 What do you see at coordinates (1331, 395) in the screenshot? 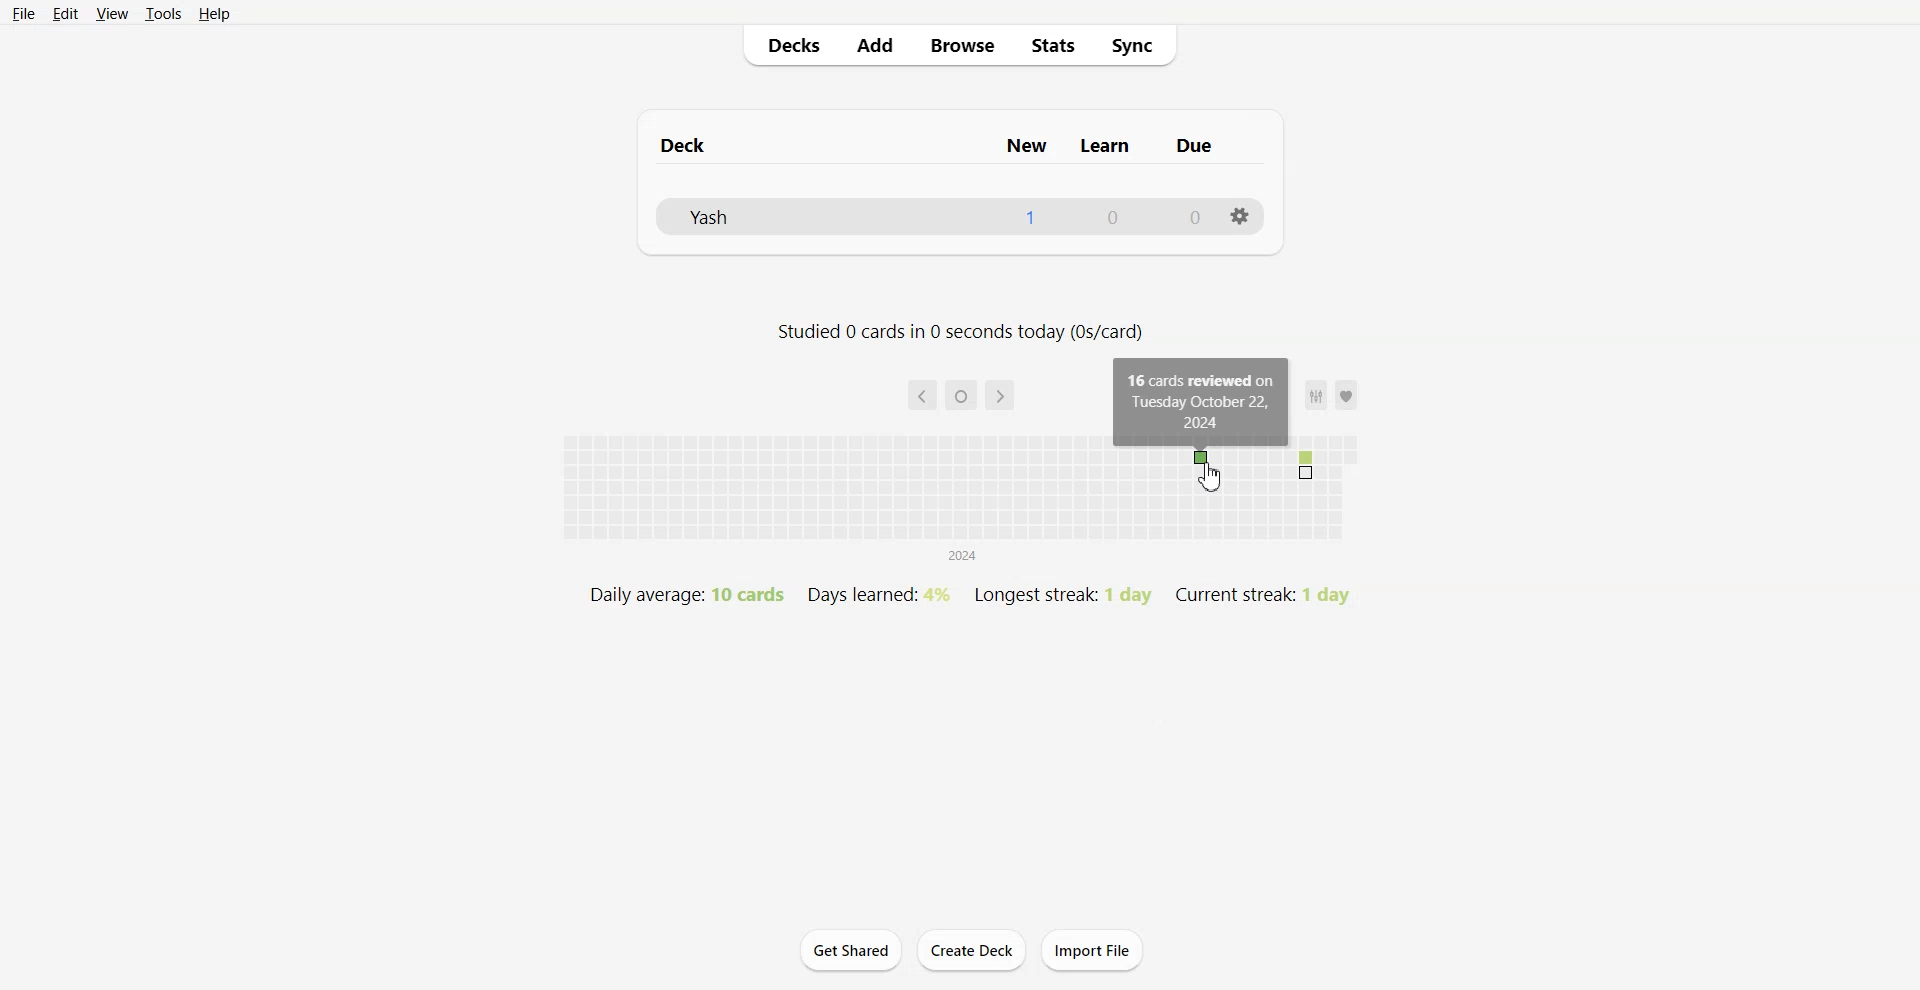
I see `favorites` at bounding box center [1331, 395].